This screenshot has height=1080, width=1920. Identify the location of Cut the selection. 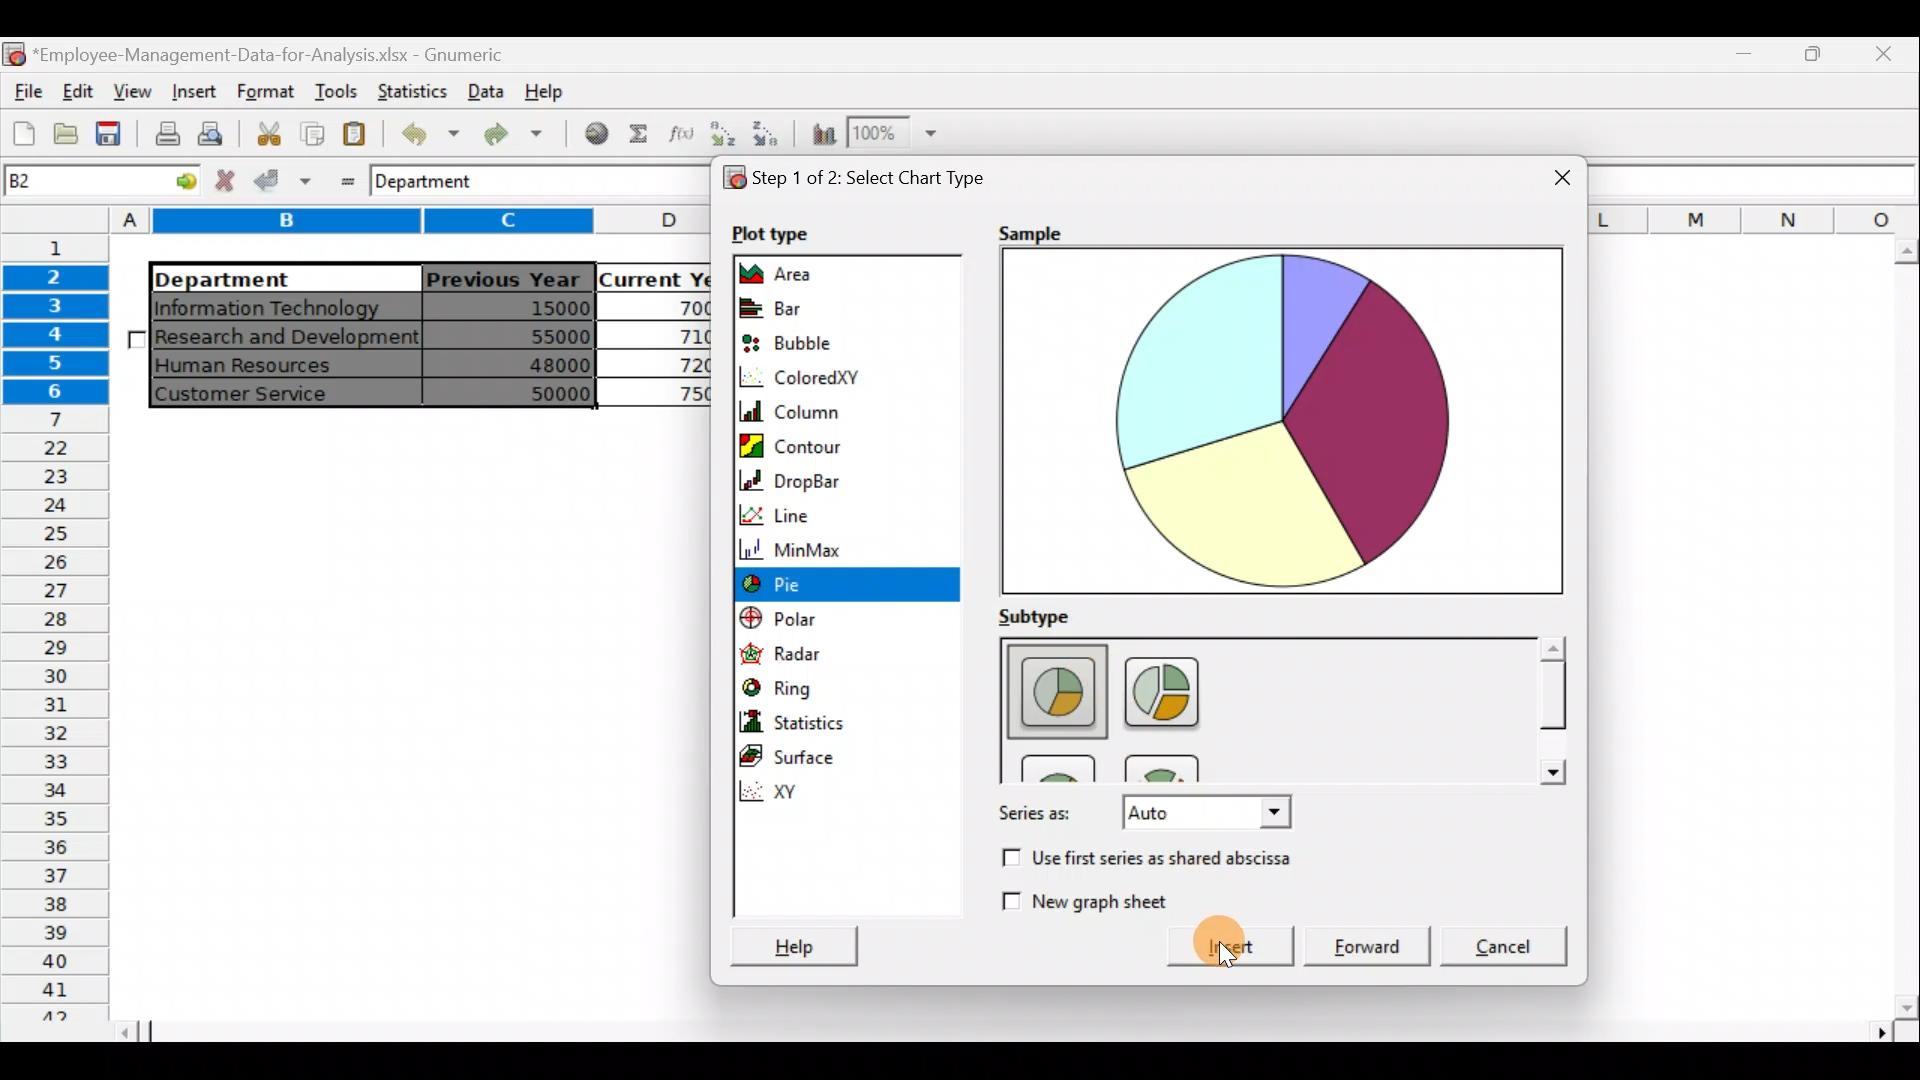
(268, 131).